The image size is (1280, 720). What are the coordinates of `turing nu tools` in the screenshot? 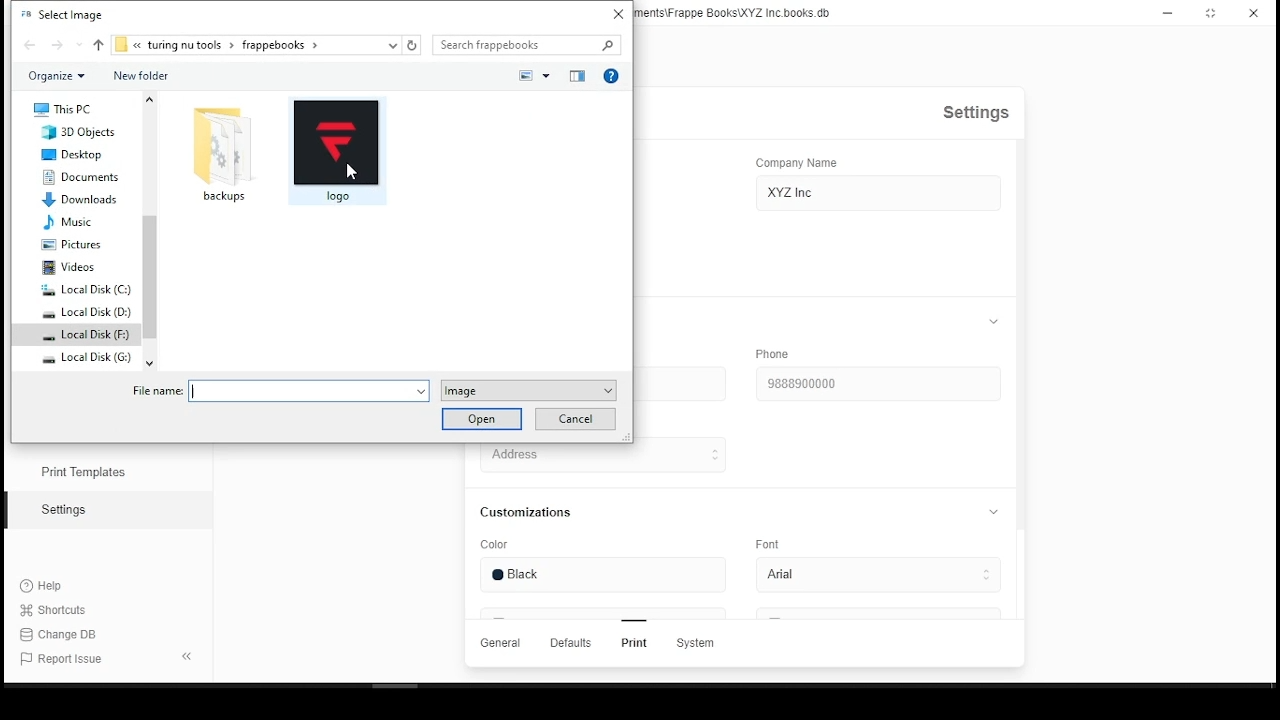 It's located at (186, 45).